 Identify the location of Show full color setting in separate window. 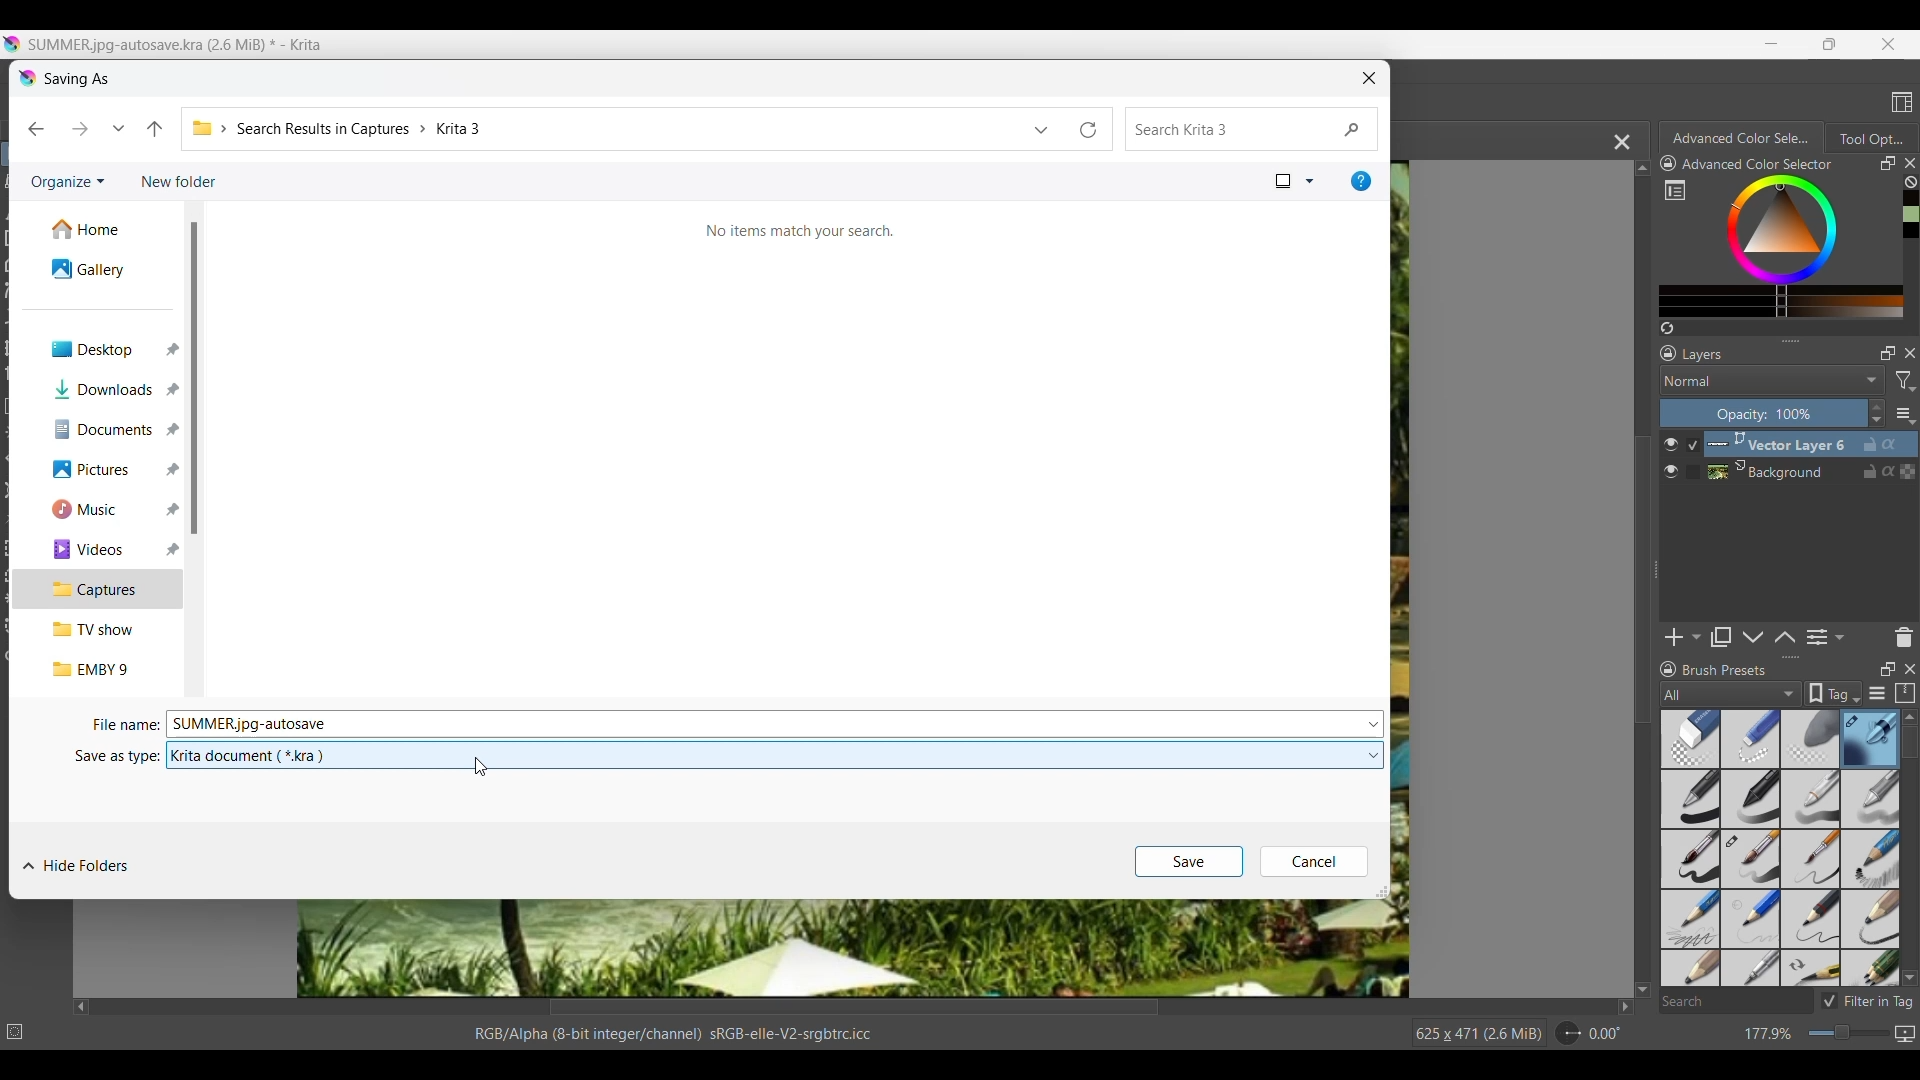
(1675, 190).